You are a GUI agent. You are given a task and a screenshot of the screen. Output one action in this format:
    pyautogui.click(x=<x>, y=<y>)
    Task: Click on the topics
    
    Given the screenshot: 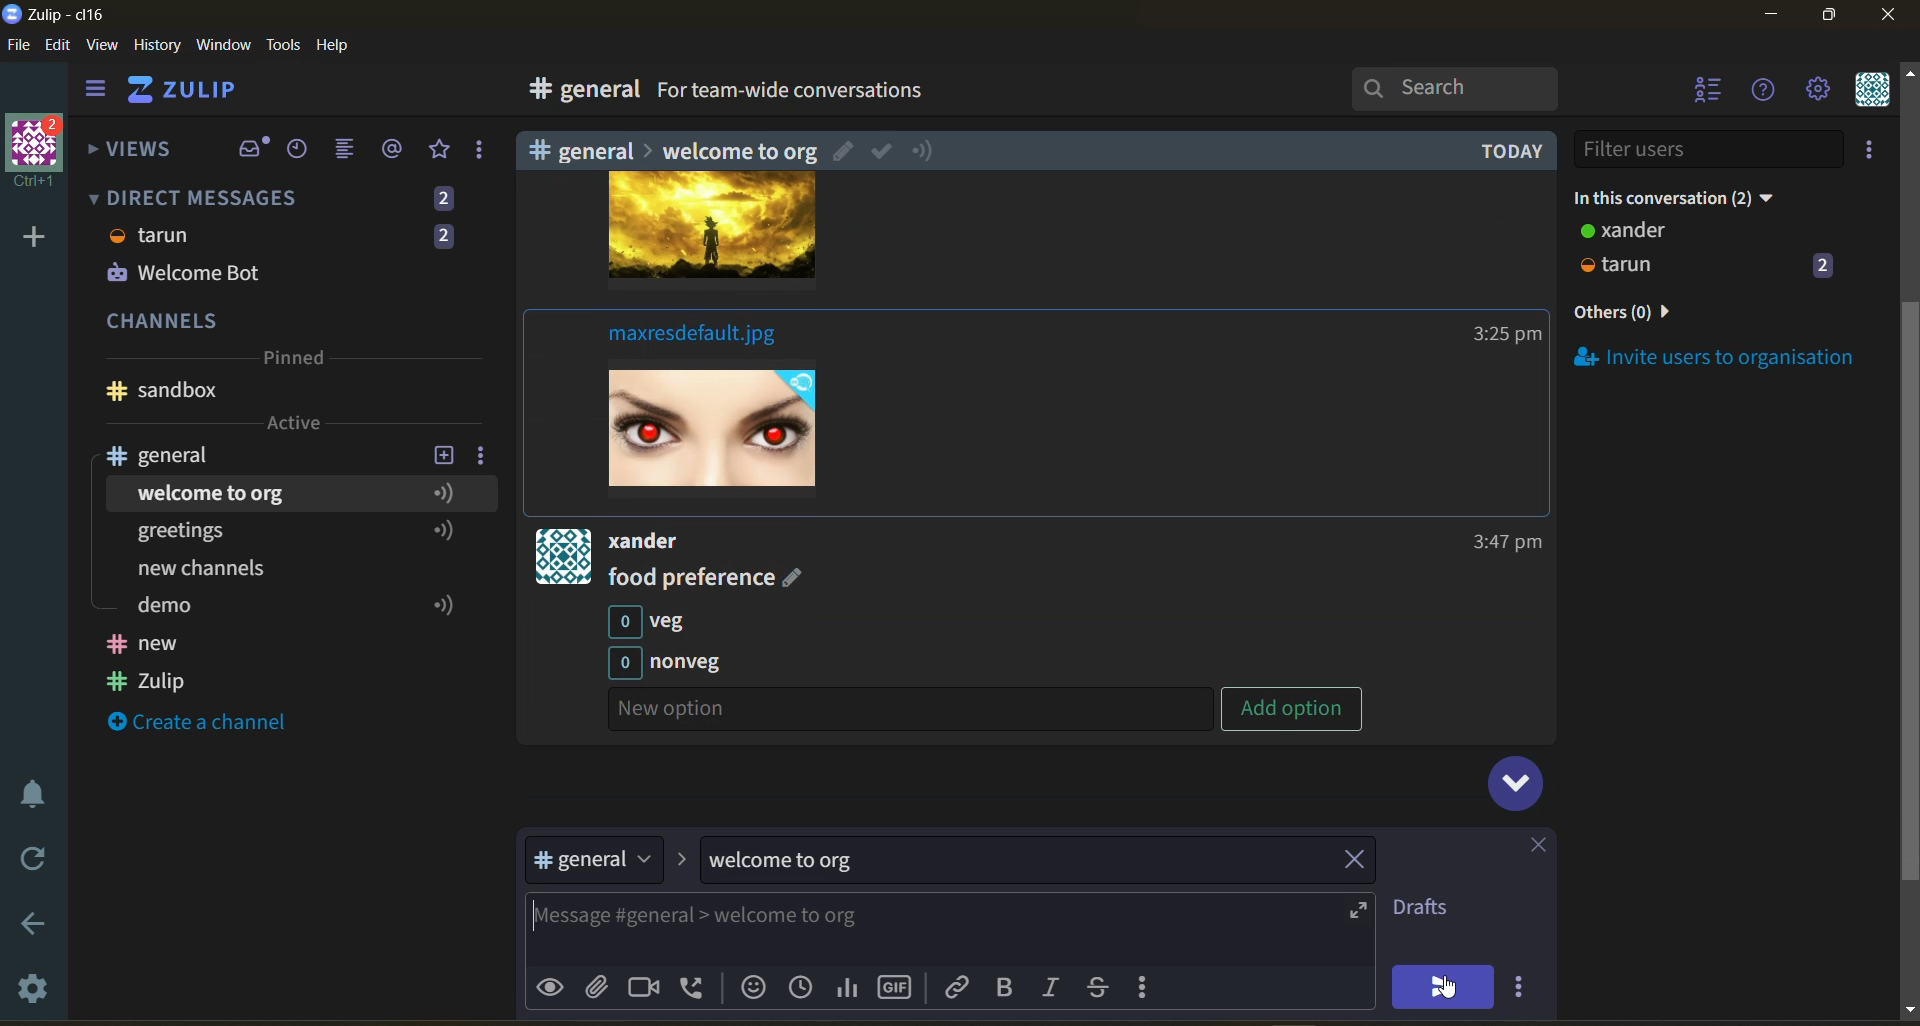 What is the action you would take?
    pyautogui.click(x=289, y=553)
    